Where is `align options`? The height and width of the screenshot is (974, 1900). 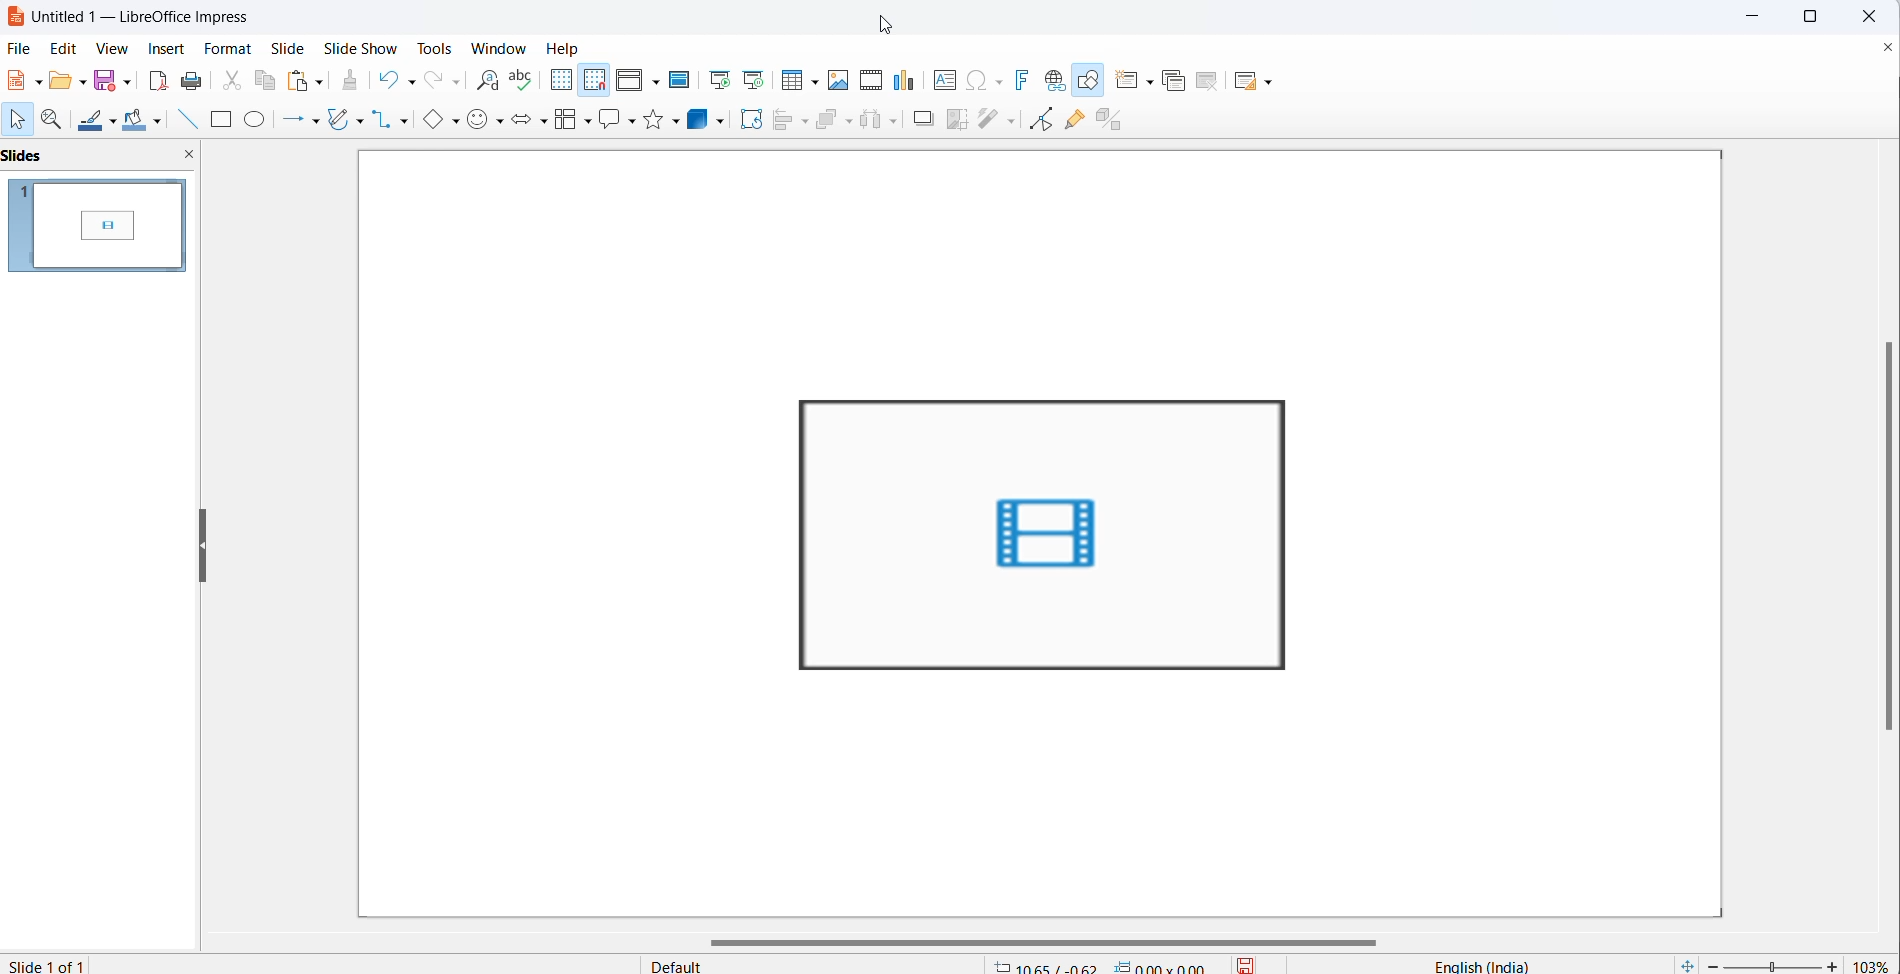
align options is located at coordinates (806, 123).